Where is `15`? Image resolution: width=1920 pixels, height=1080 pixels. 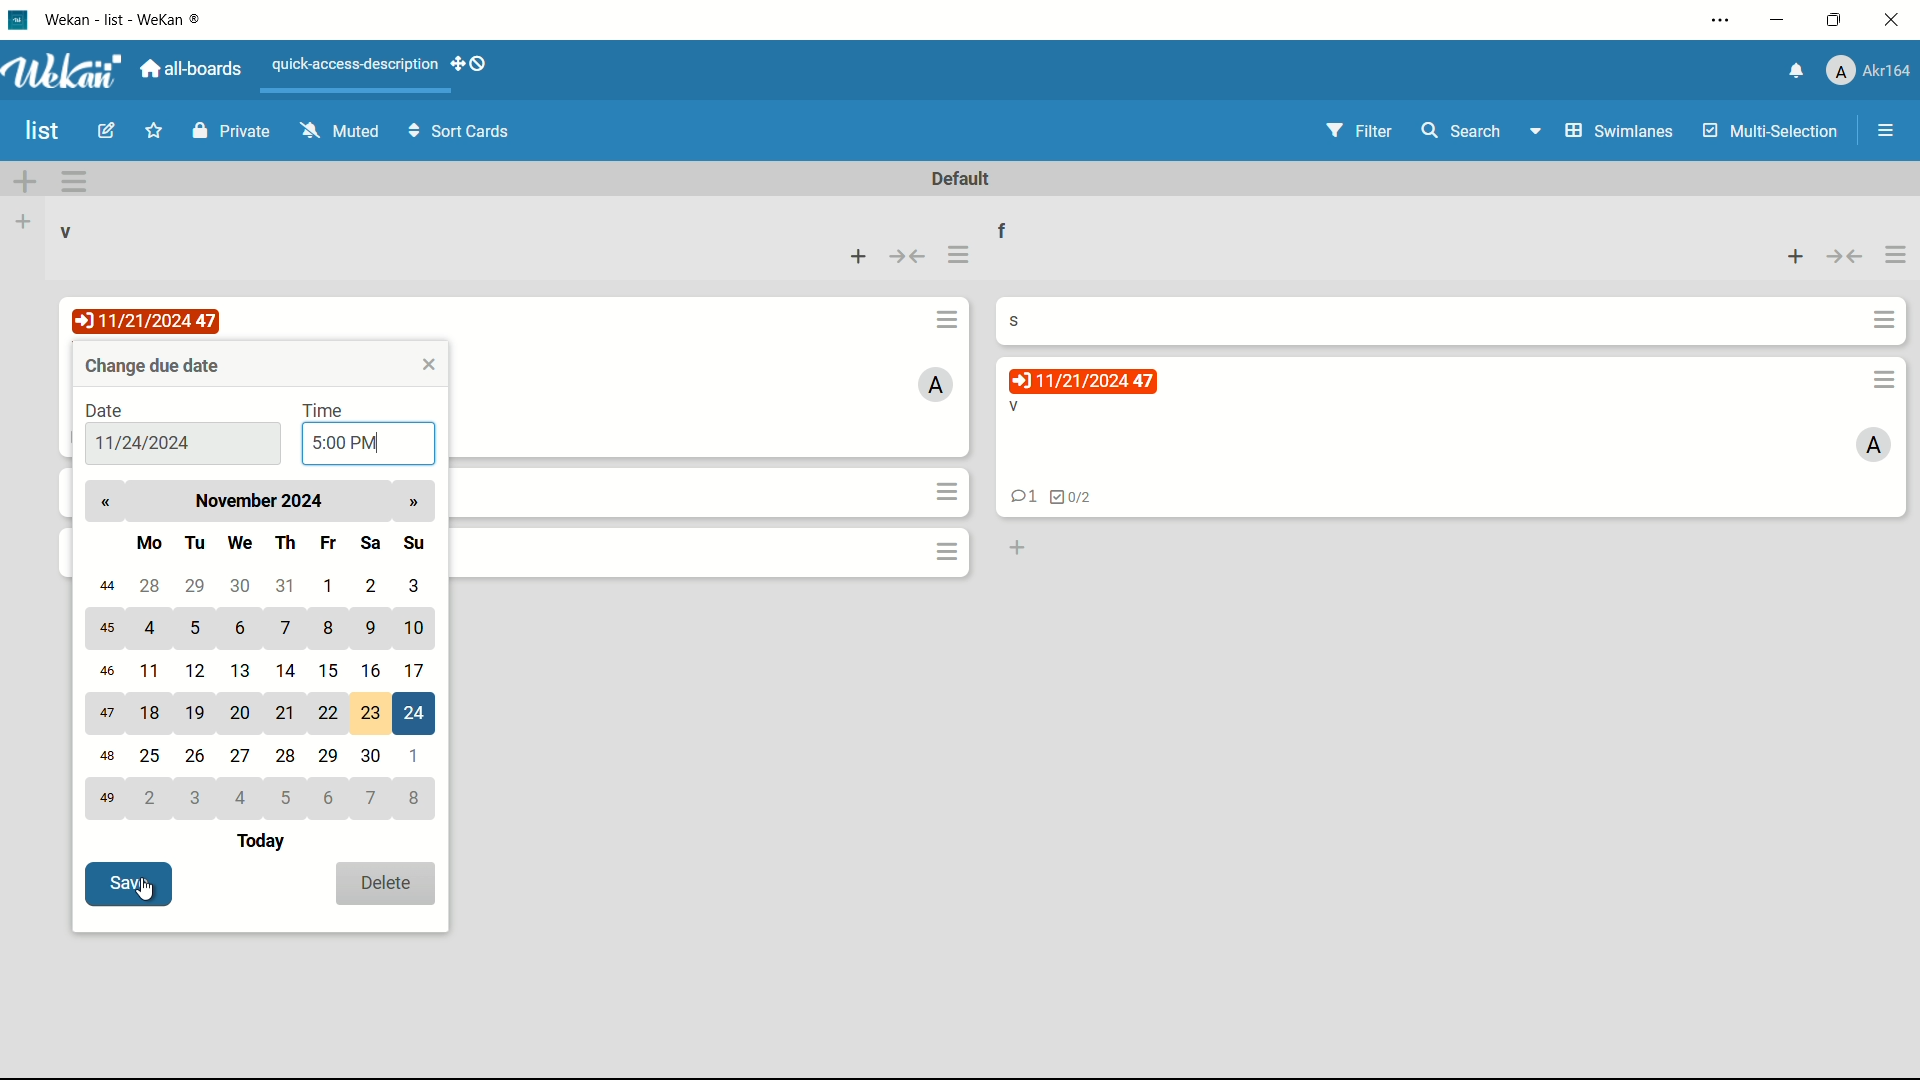
15 is located at coordinates (327, 668).